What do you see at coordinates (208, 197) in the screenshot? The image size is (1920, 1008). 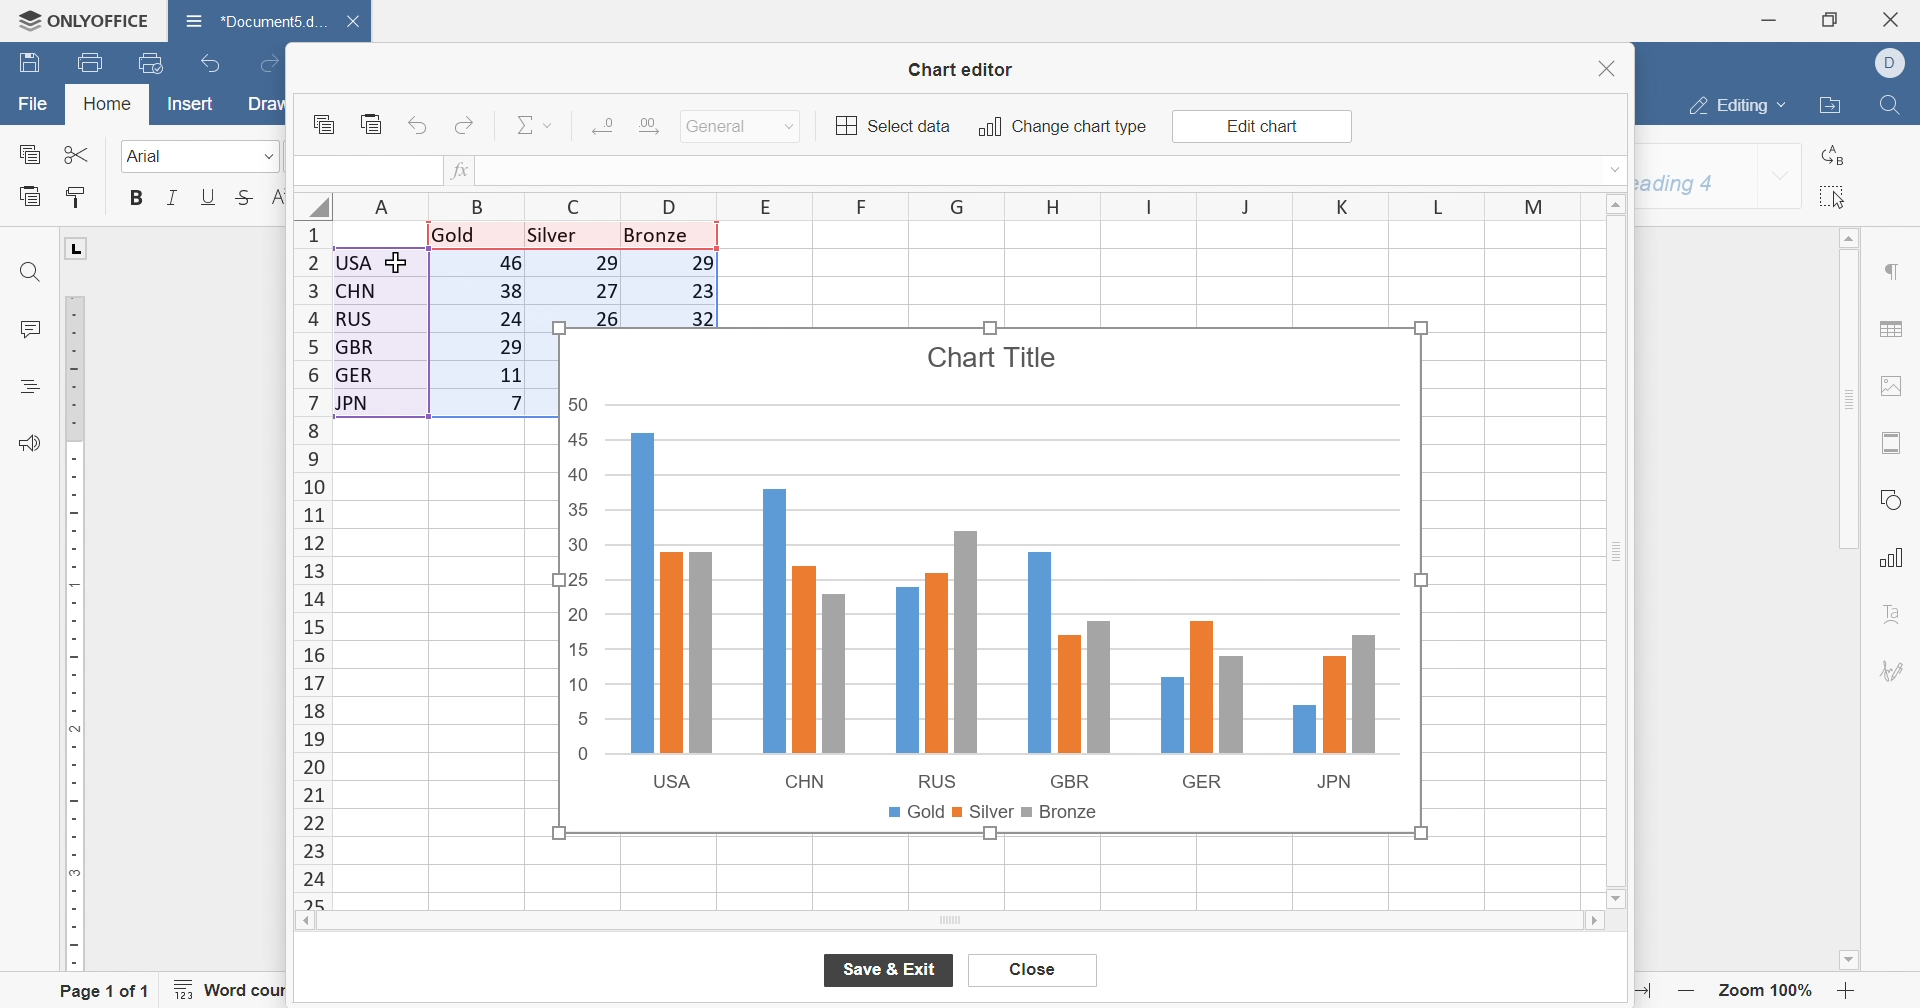 I see `underline` at bounding box center [208, 197].